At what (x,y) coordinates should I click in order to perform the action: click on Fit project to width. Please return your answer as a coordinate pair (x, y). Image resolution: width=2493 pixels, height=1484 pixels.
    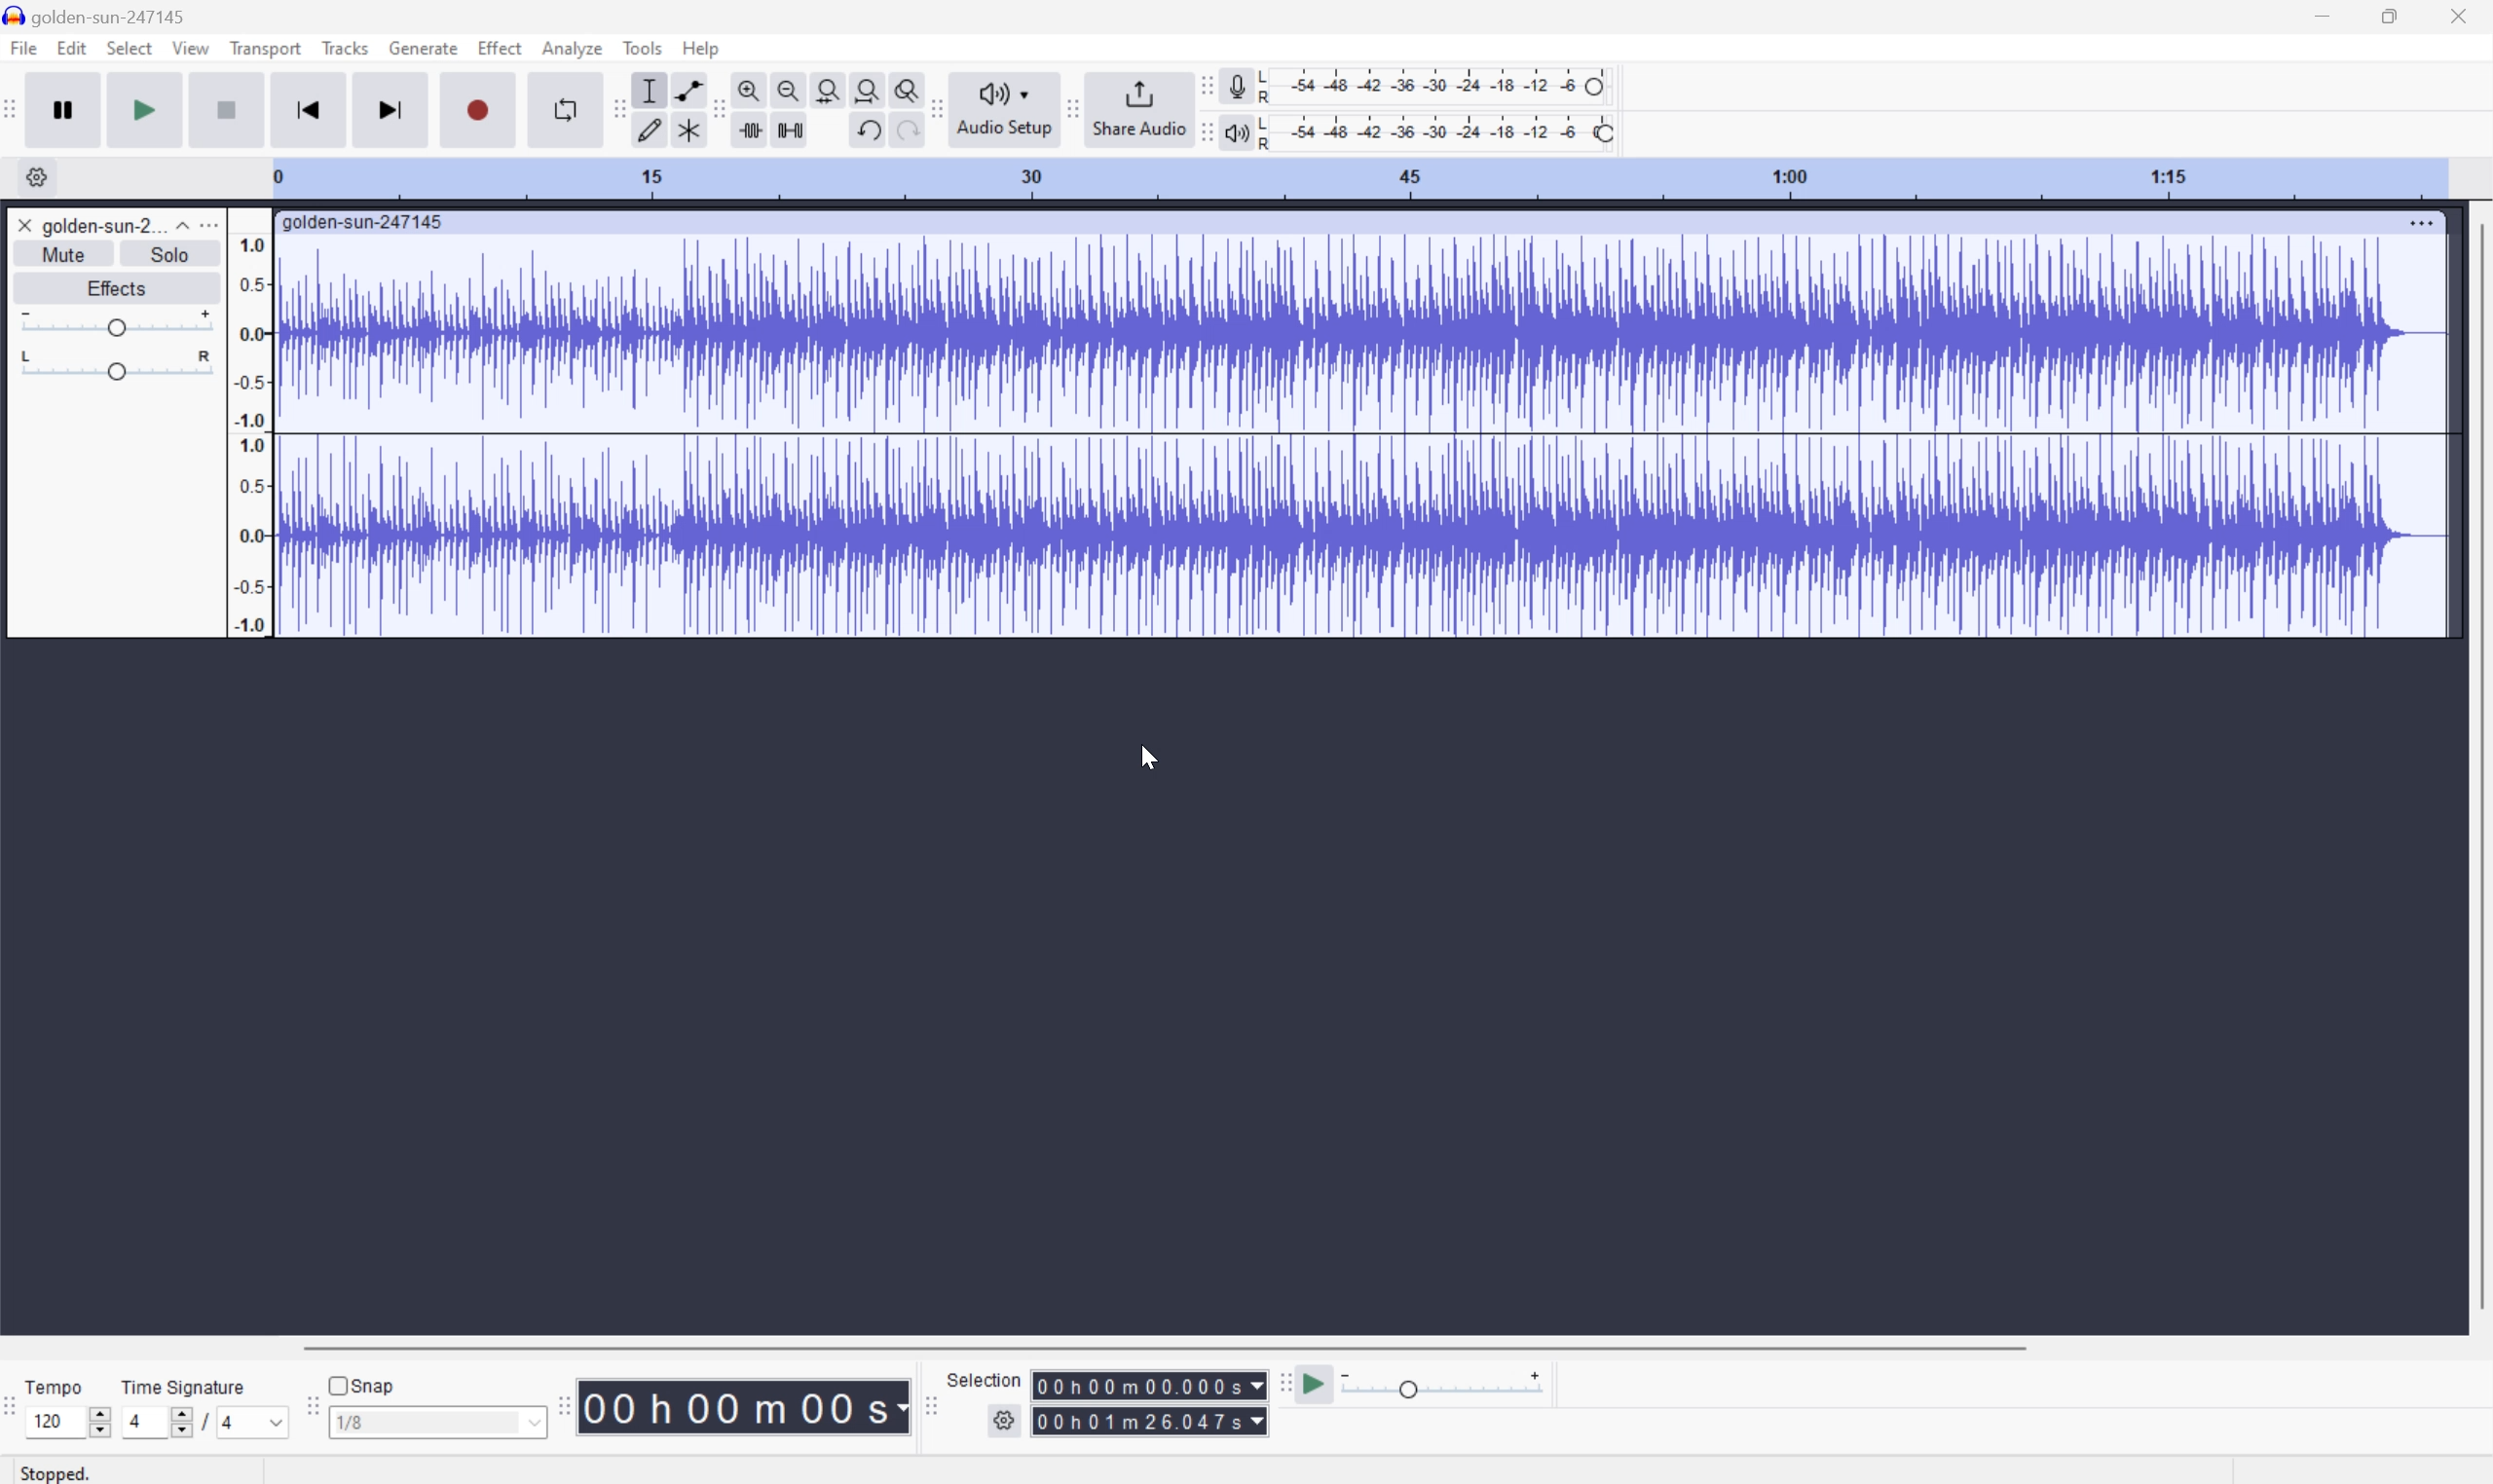
    Looking at the image, I should click on (865, 86).